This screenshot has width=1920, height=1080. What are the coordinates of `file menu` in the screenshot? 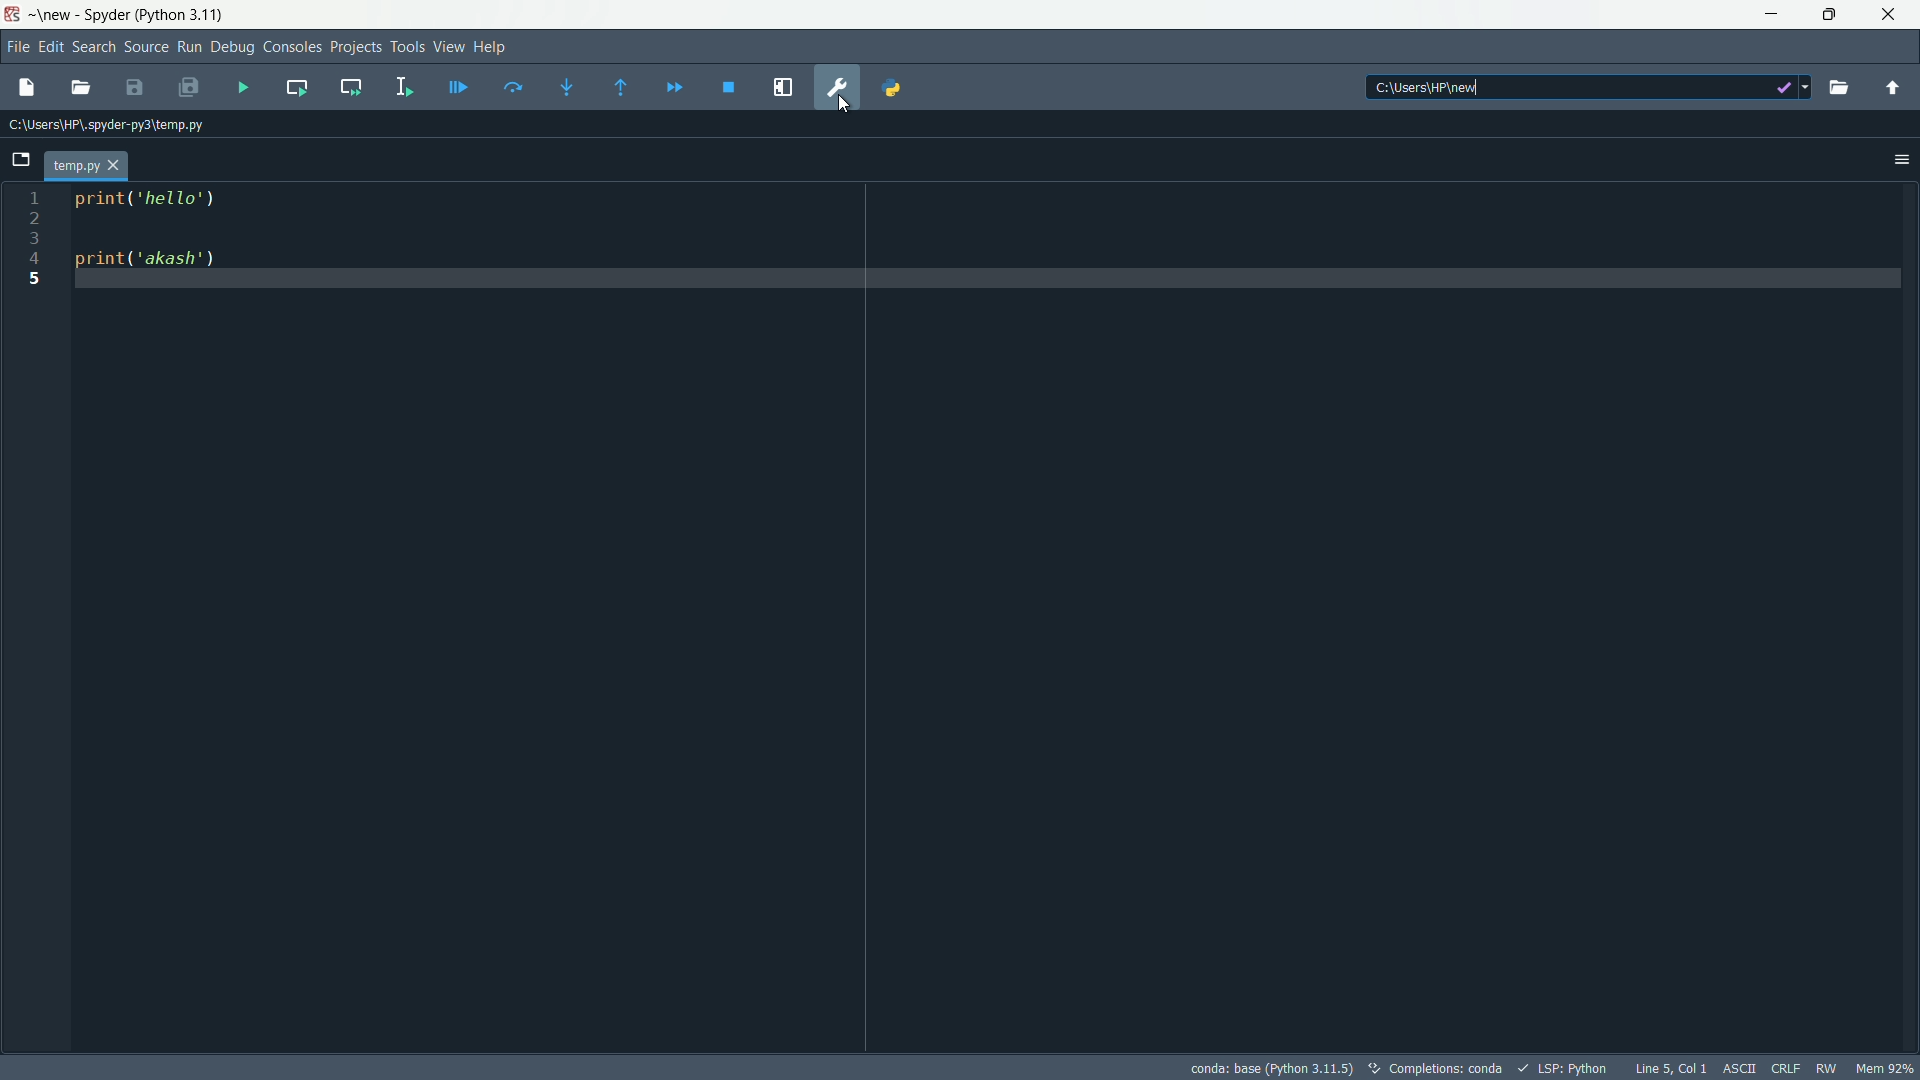 It's located at (18, 48).